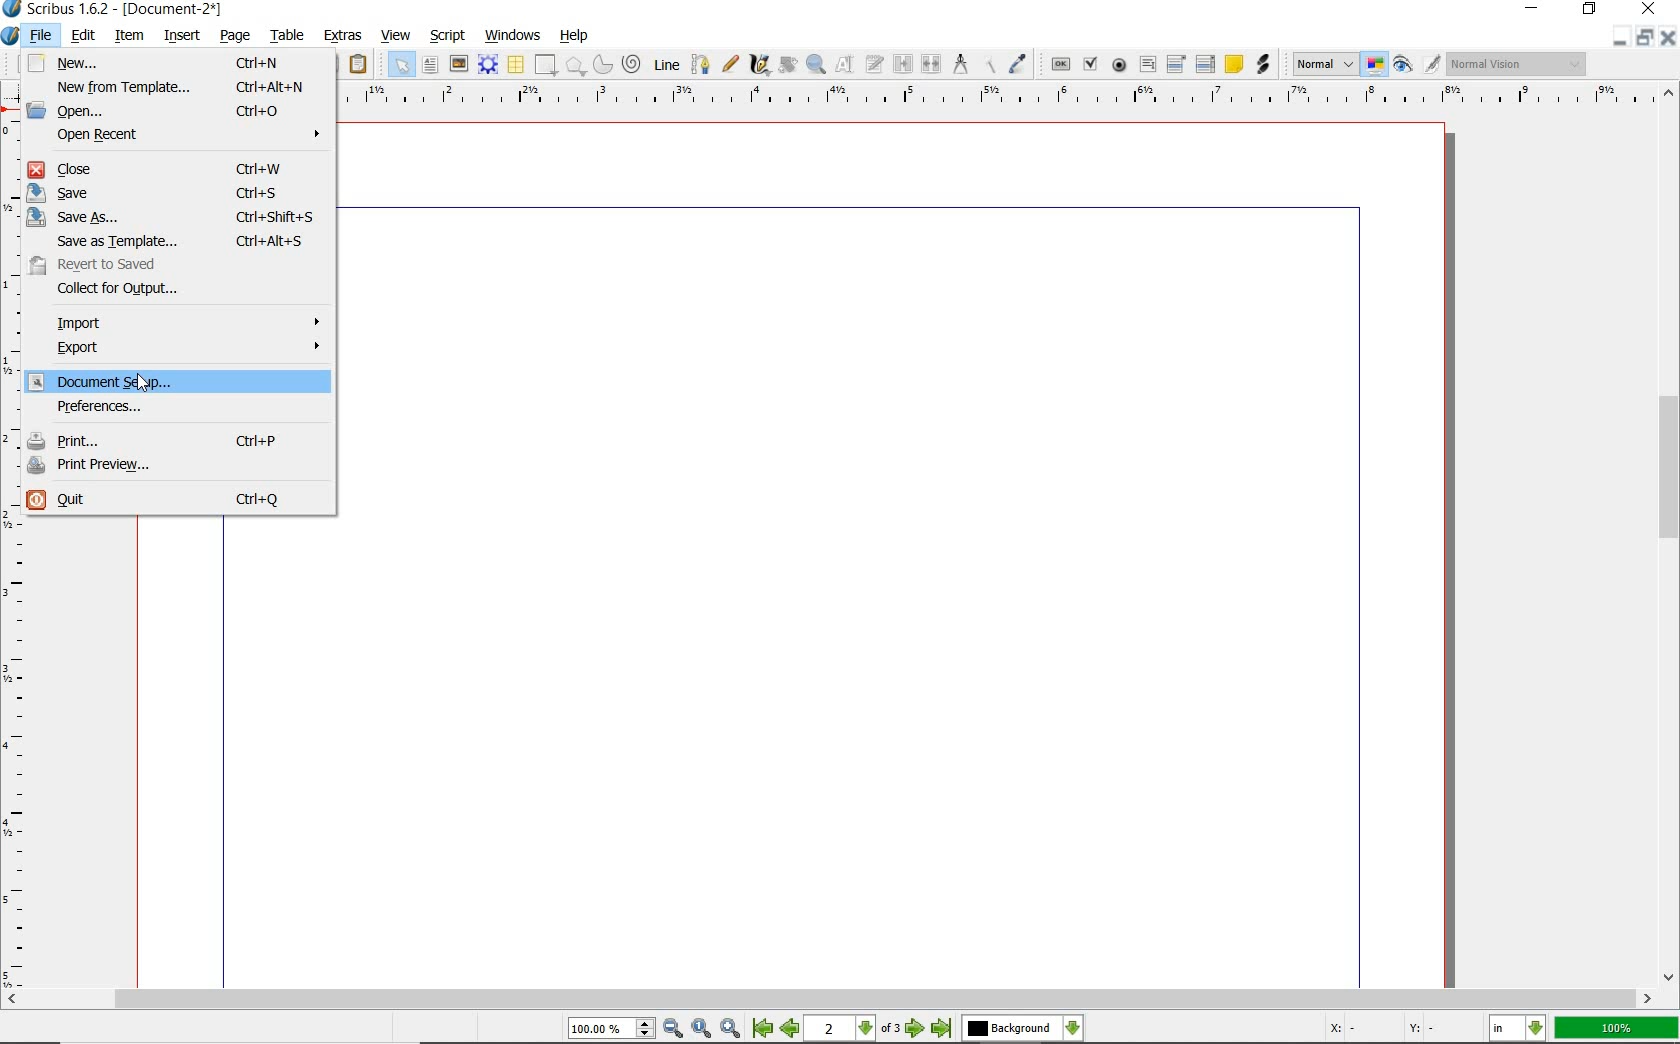 Image resolution: width=1680 pixels, height=1044 pixels. I want to click on text frame, so click(430, 66).